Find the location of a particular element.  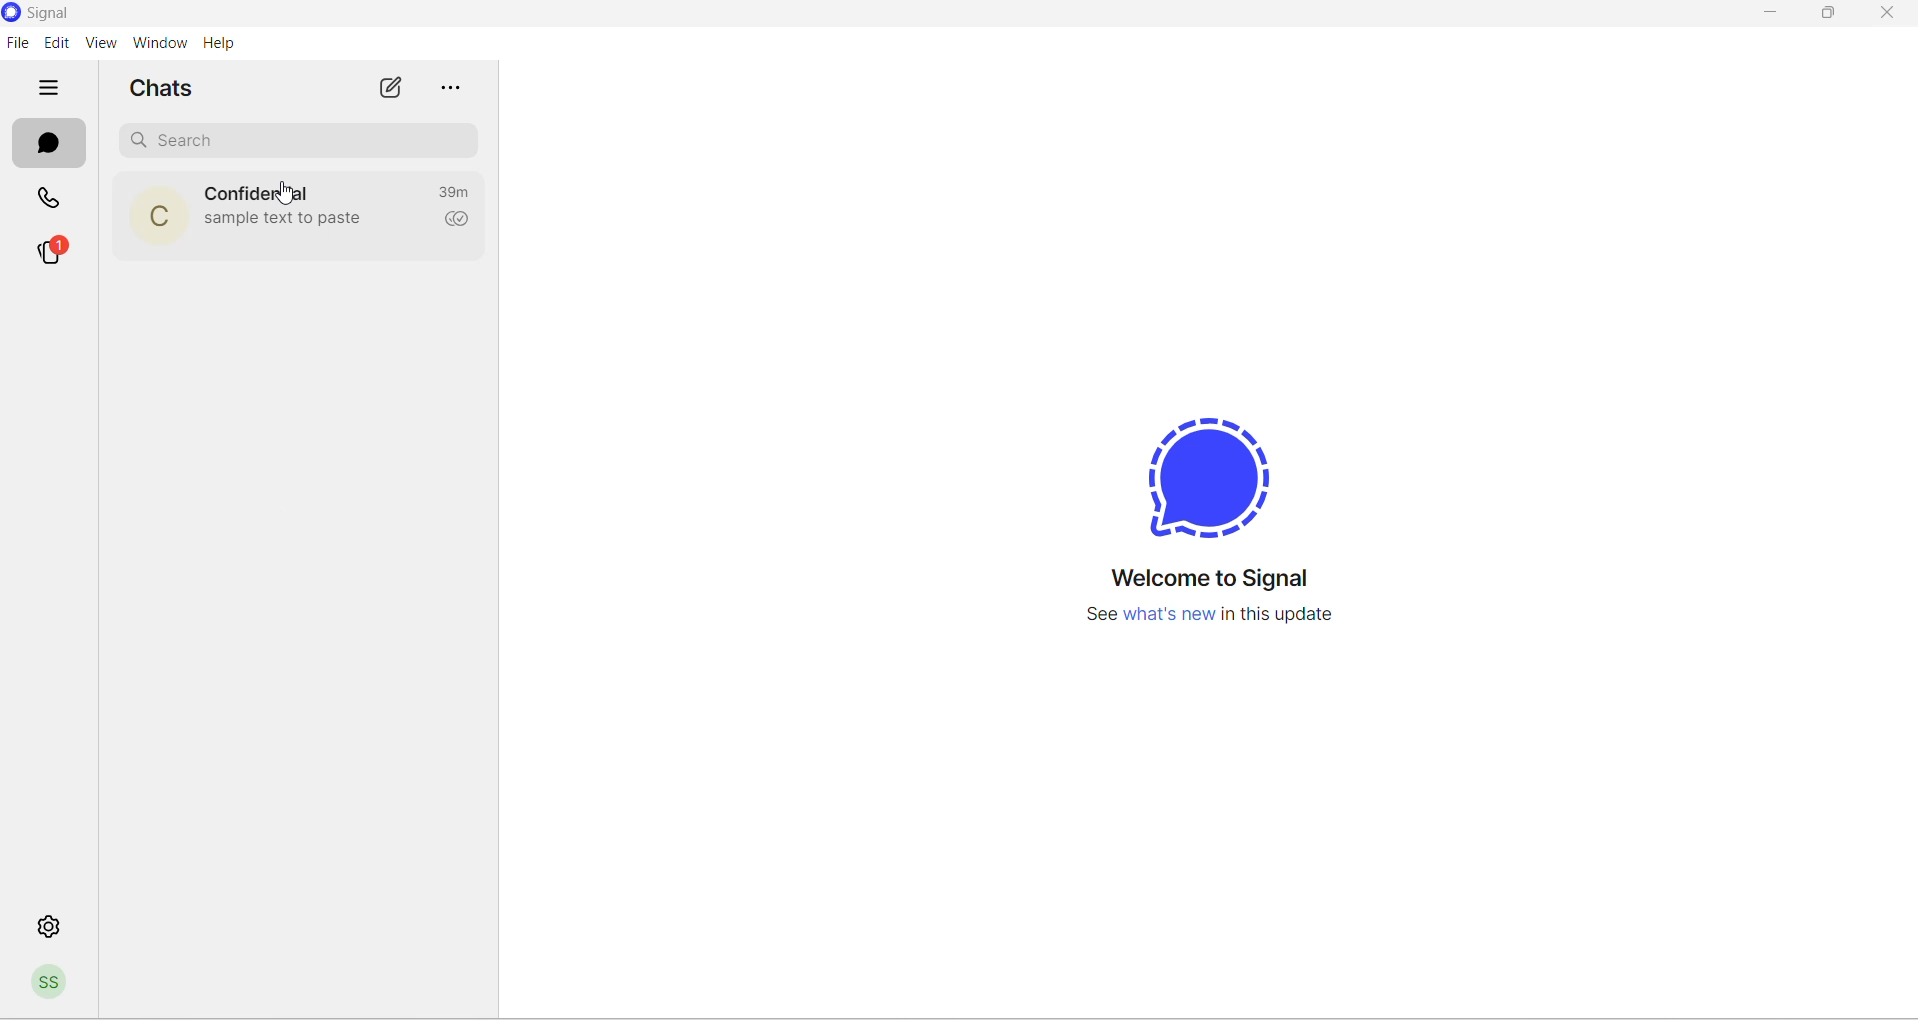

minimize is located at coordinates (1772, 15).